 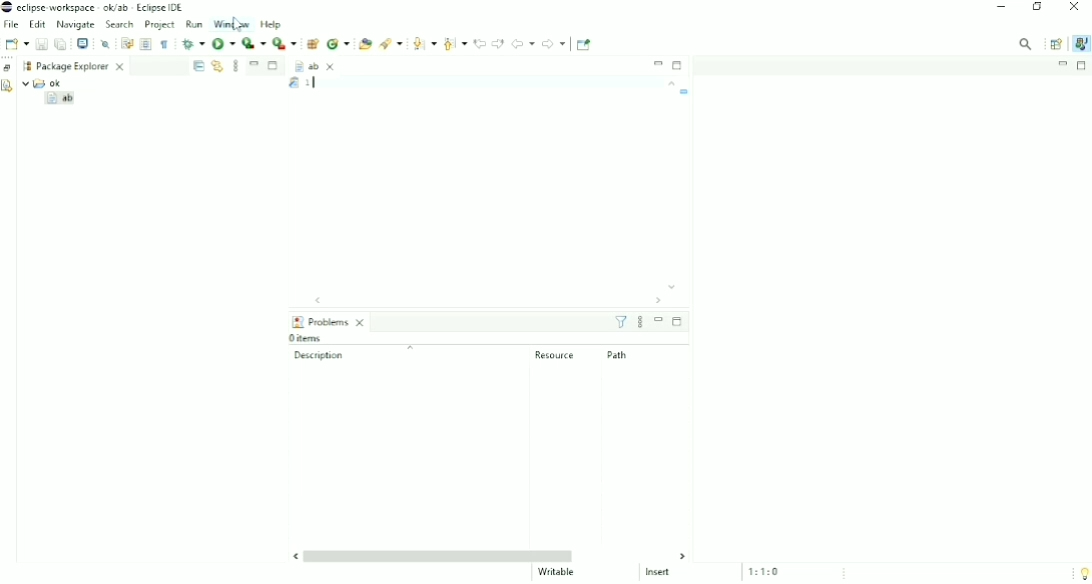 I want to click on Task, so click(x=685, y=92).